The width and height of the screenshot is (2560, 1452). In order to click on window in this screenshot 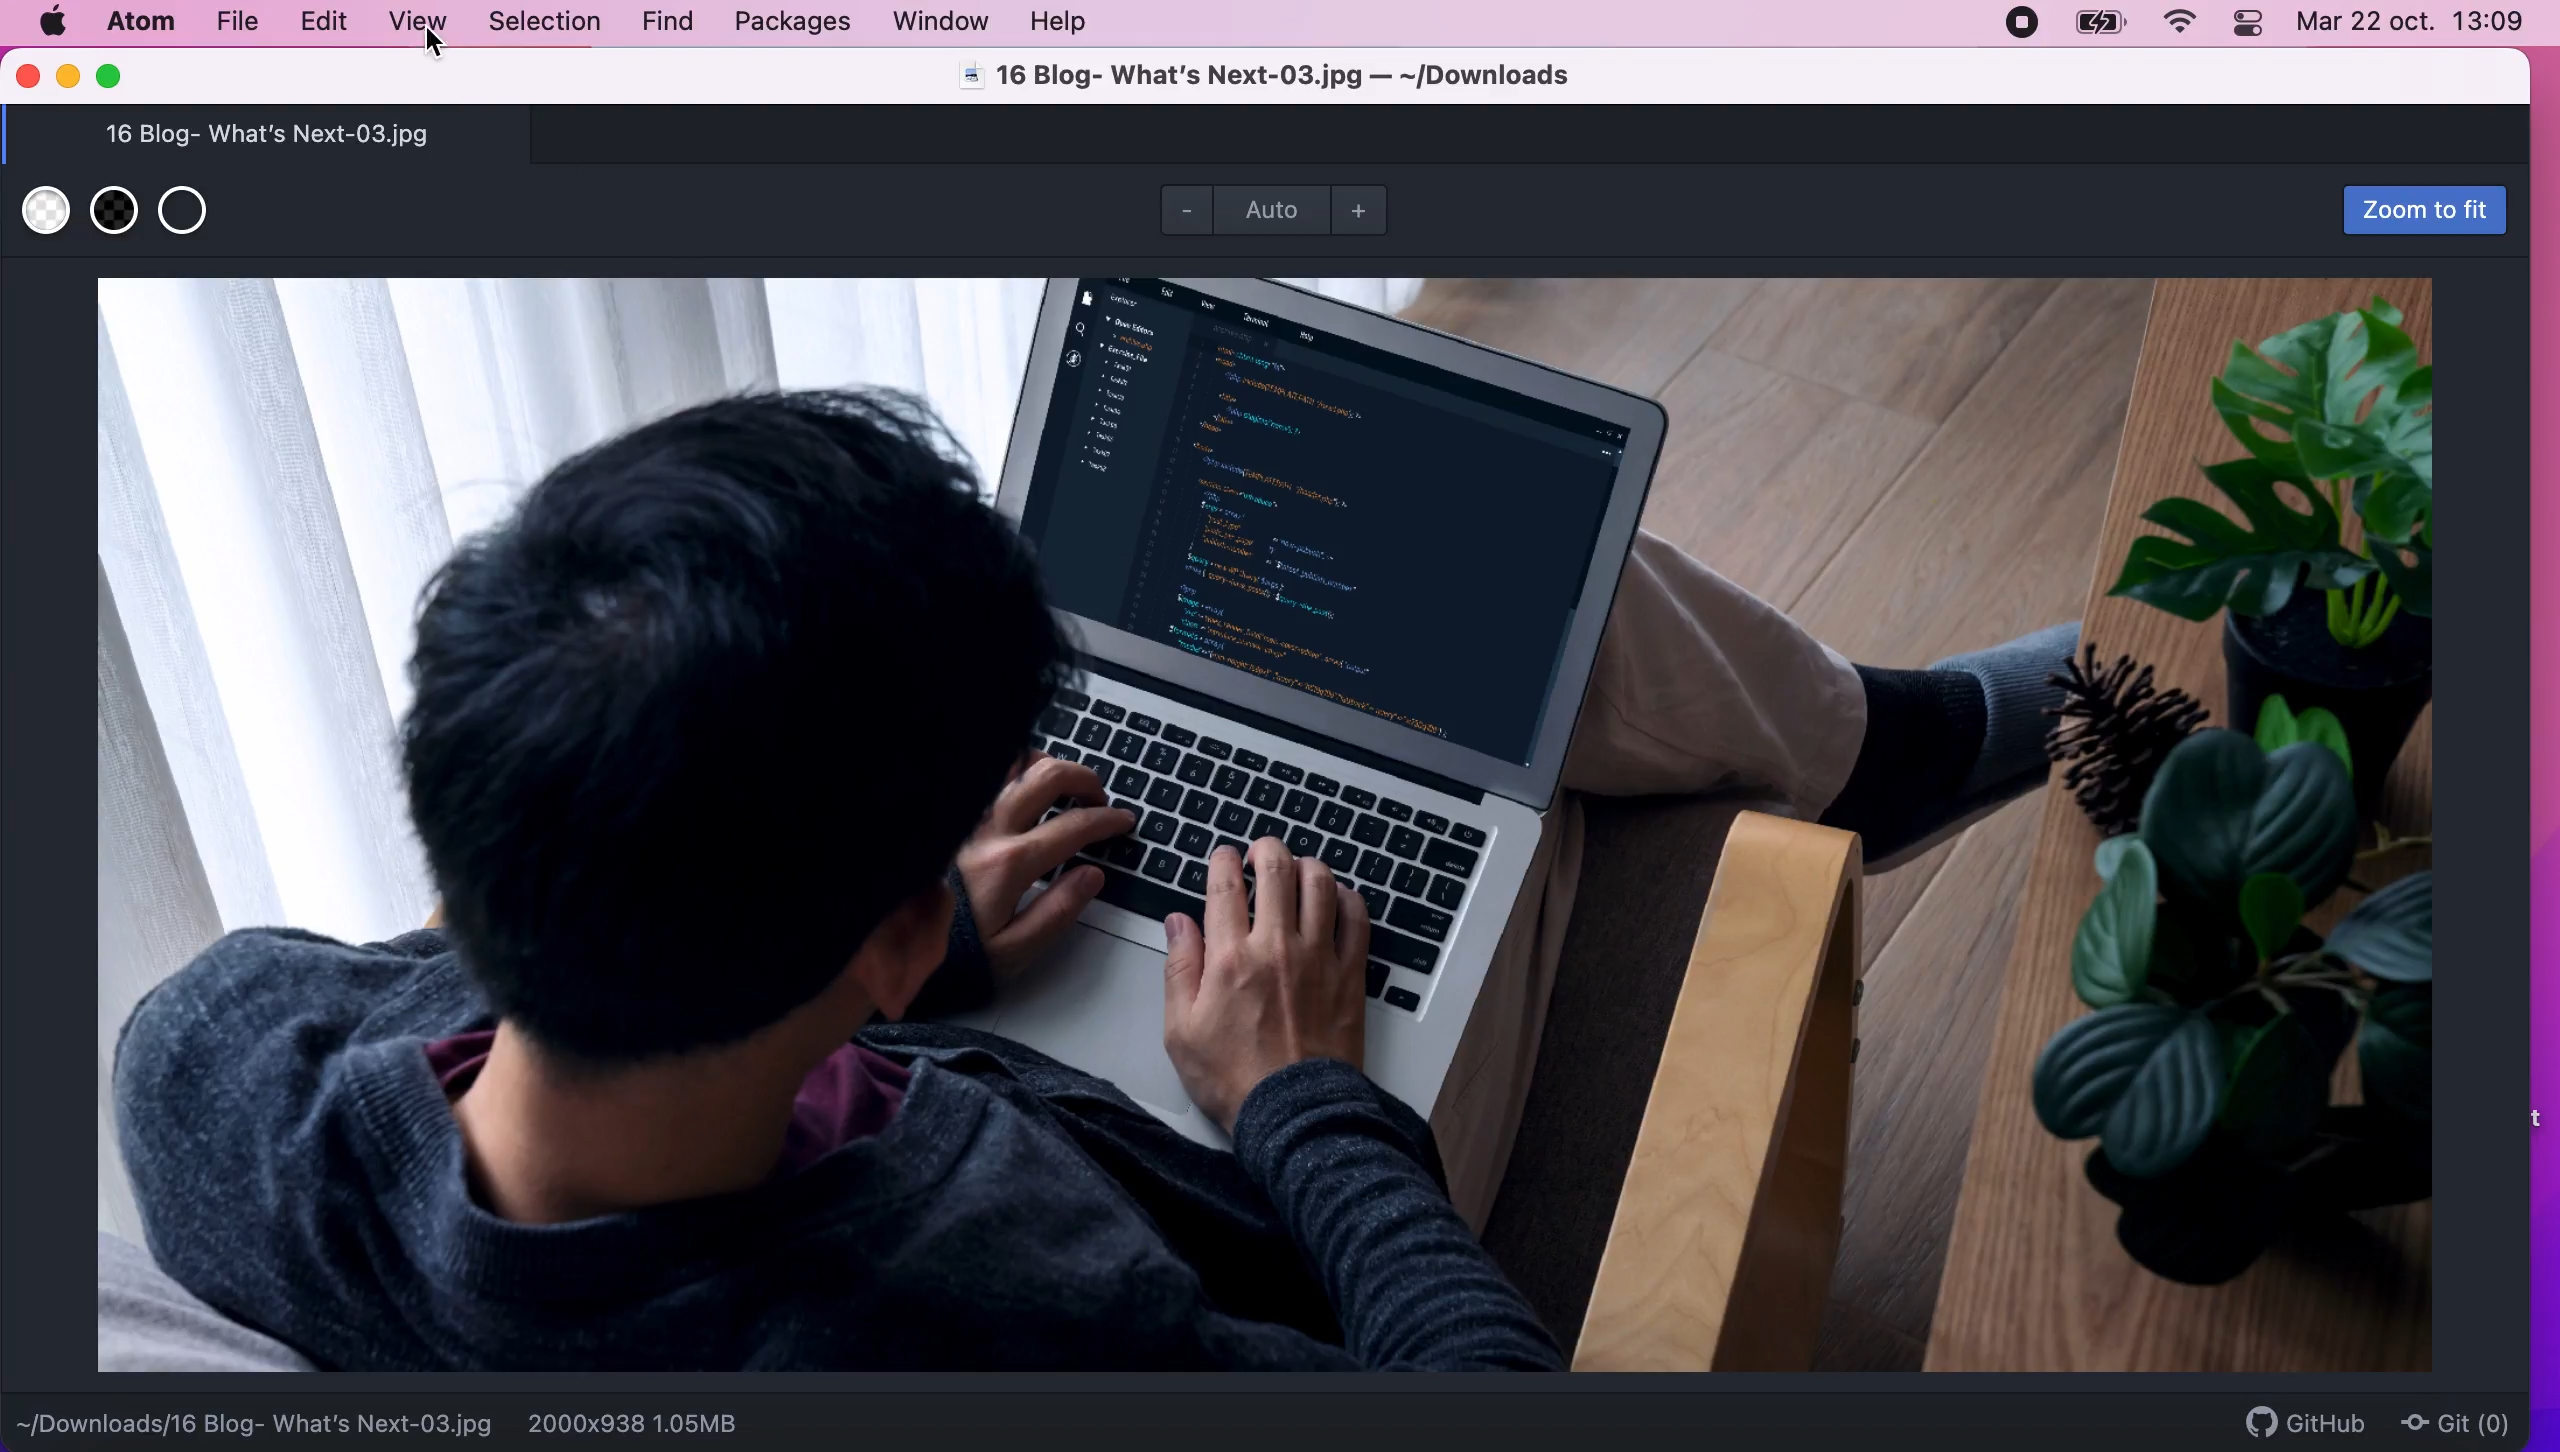, I will do `click(941, 22)`.